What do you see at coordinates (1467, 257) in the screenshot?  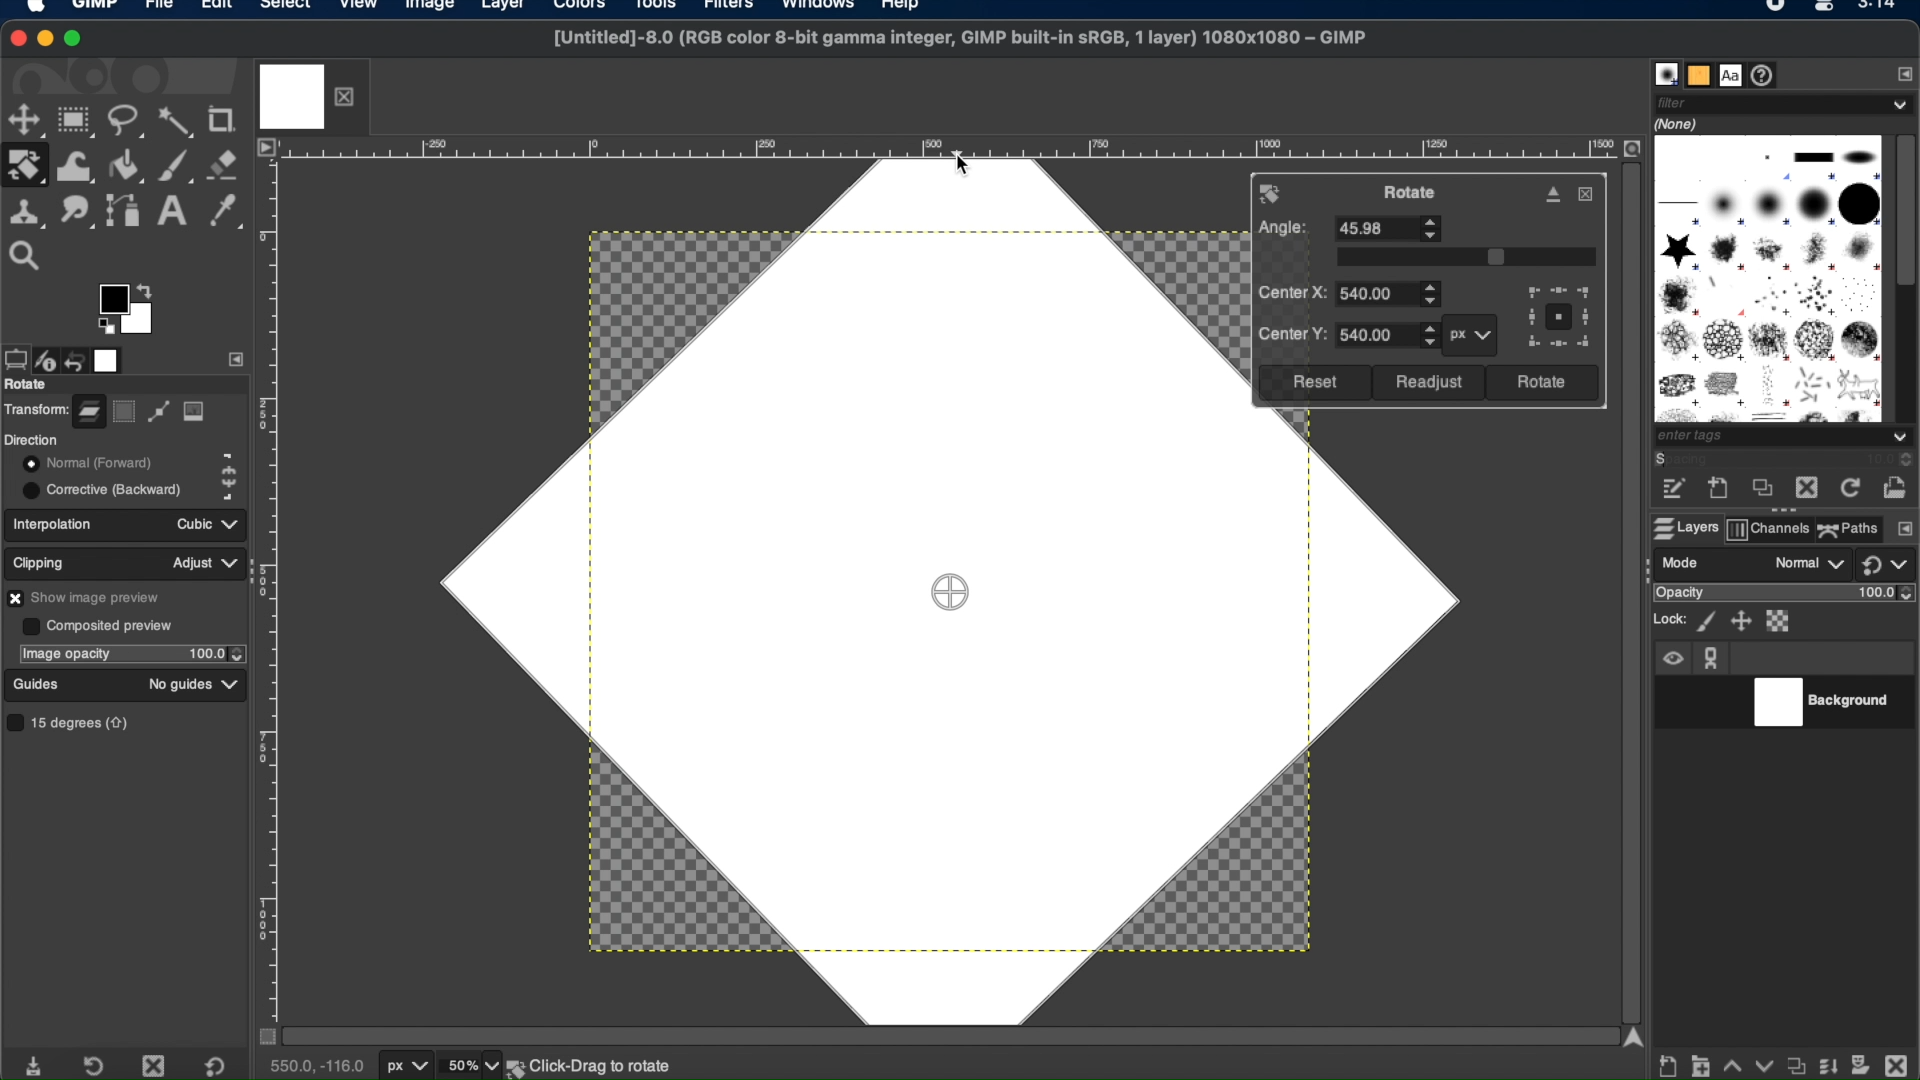 I see `slider` at bounding box center [1467, 257].